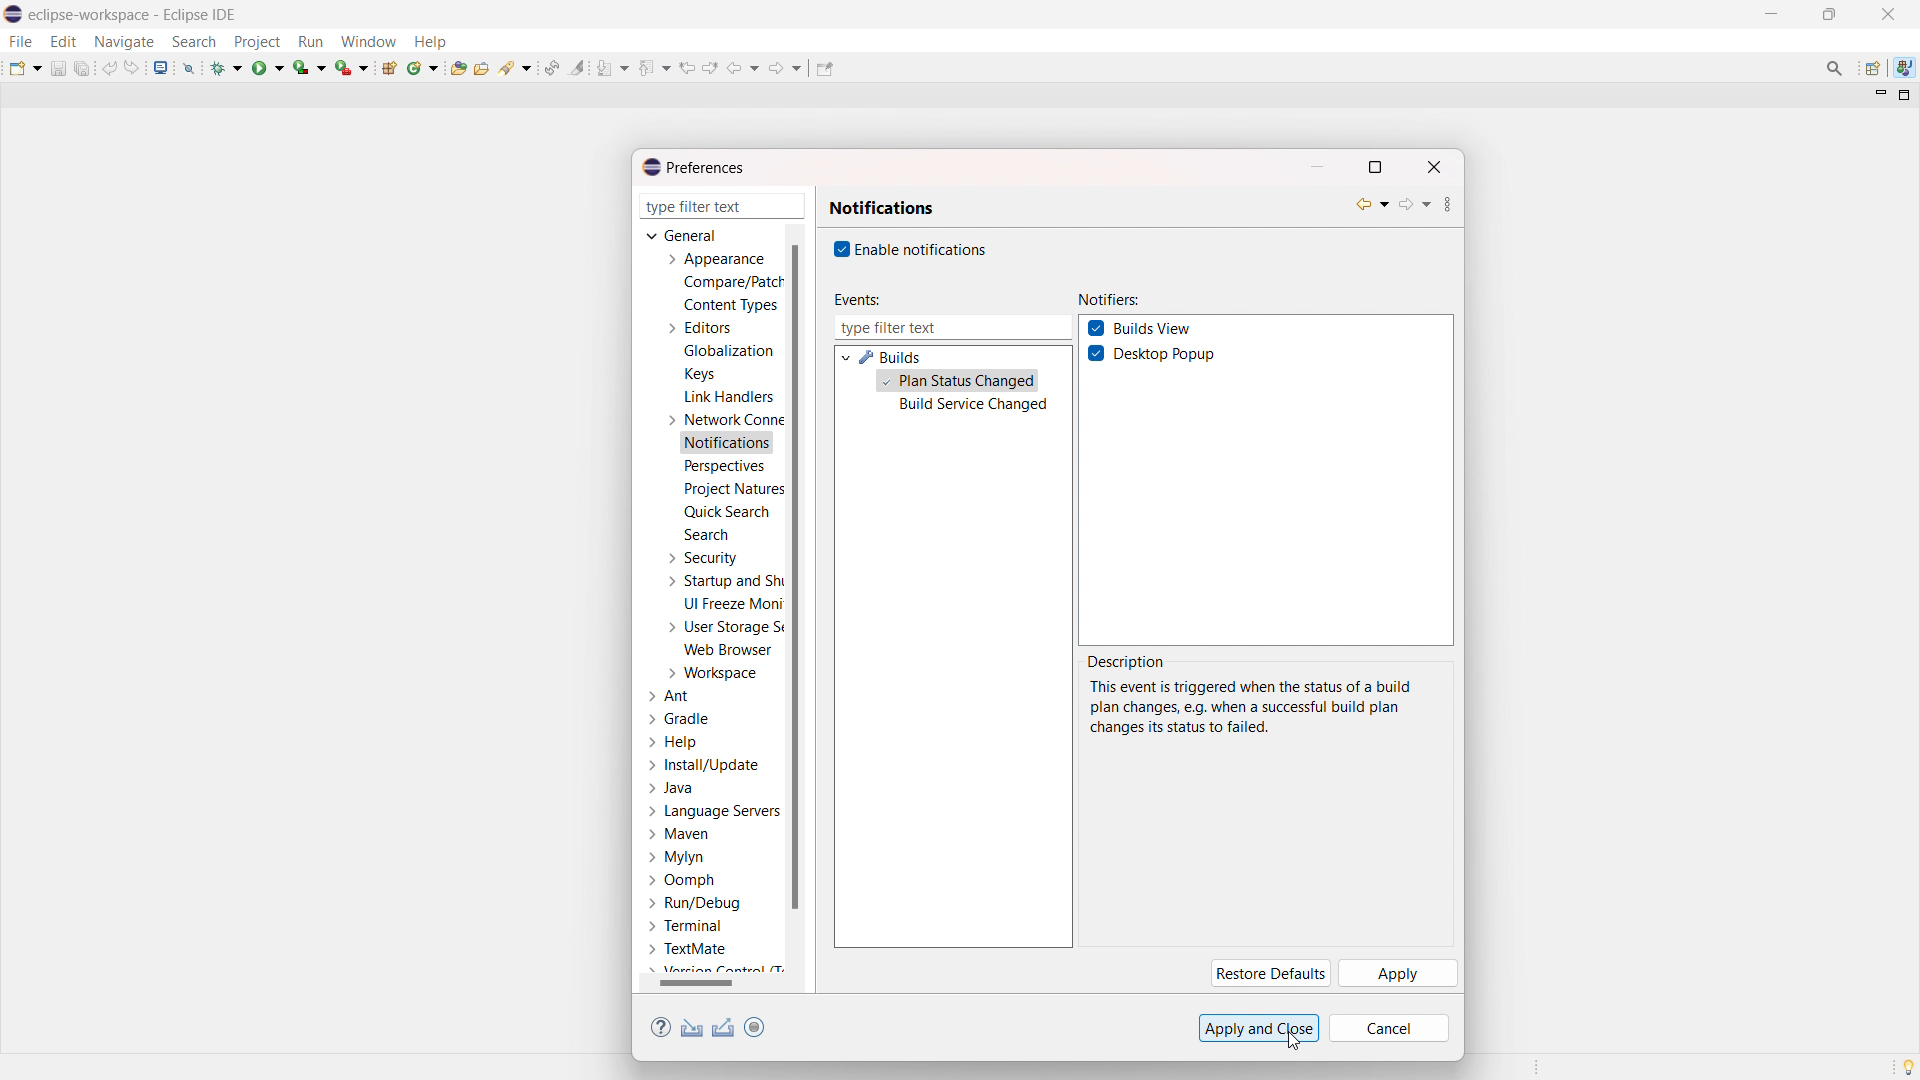 The height and width of the screenshot is (1080, 1920). What do you see at coordinates (726, 512) in the screenshot?
I see `quick search` at bounding box center [726, 512].